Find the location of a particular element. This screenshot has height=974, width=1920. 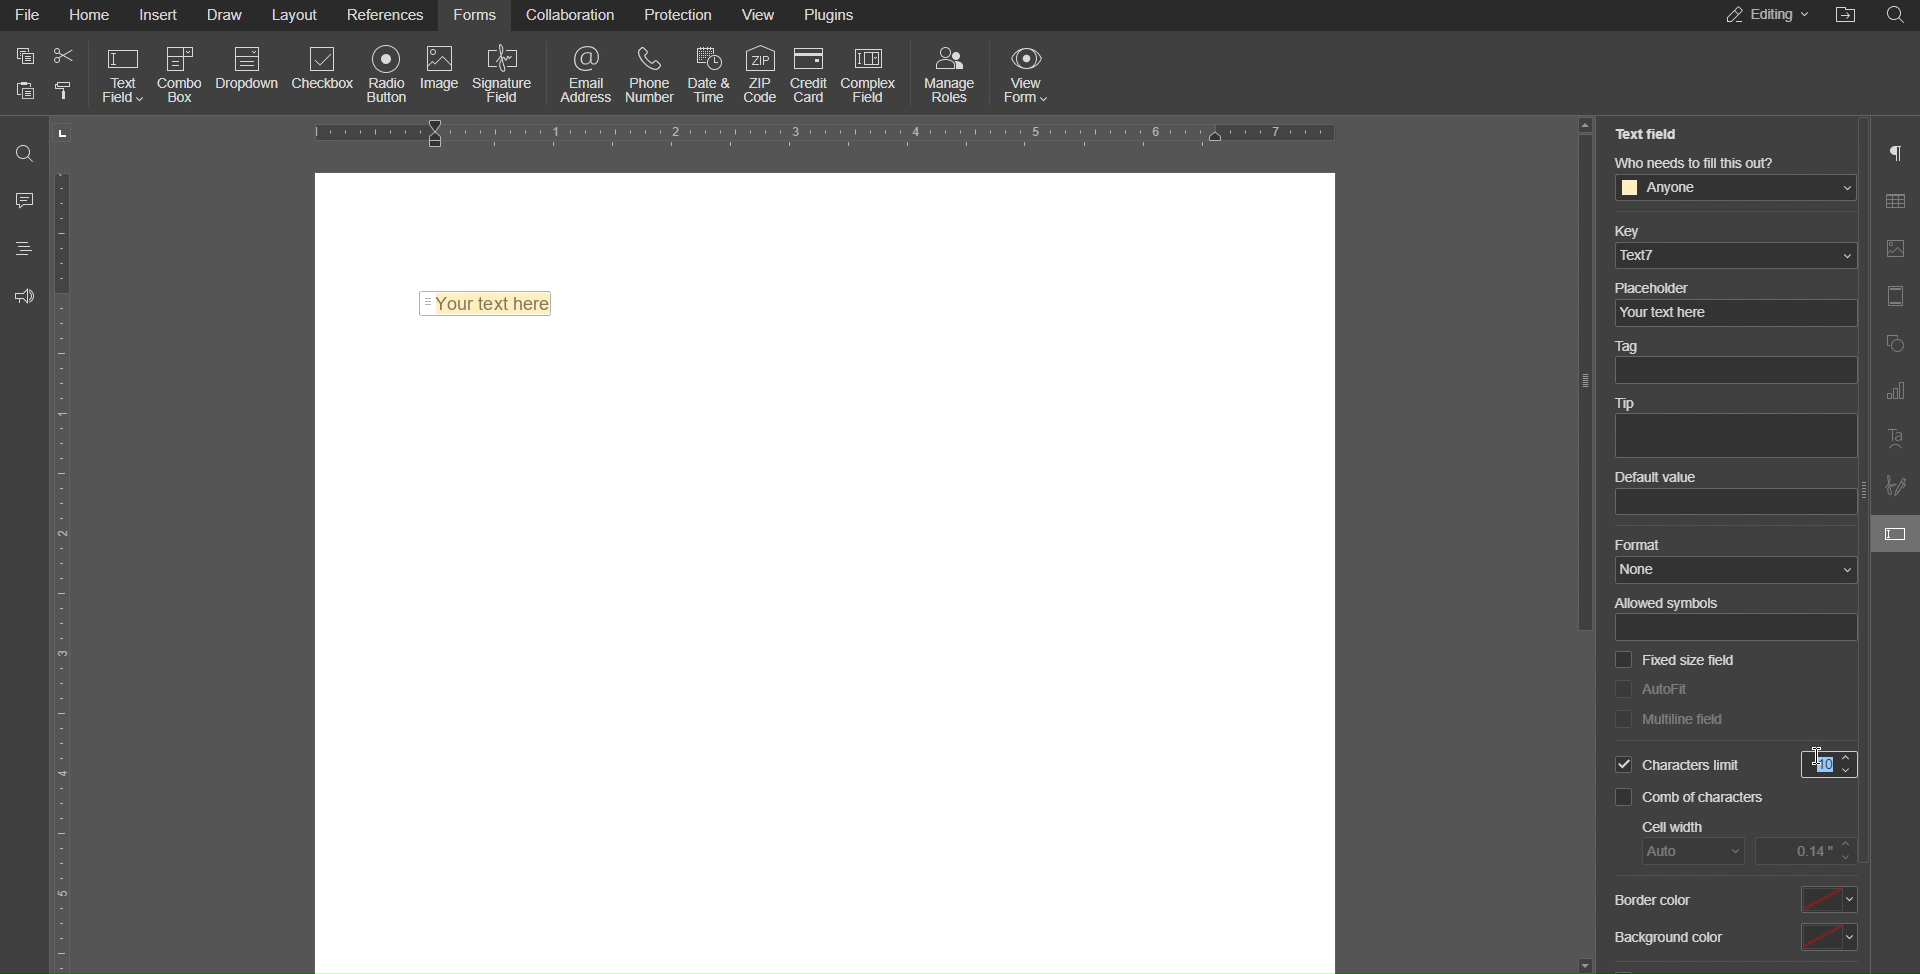

Combo Box is located at coordinates (180, 72).